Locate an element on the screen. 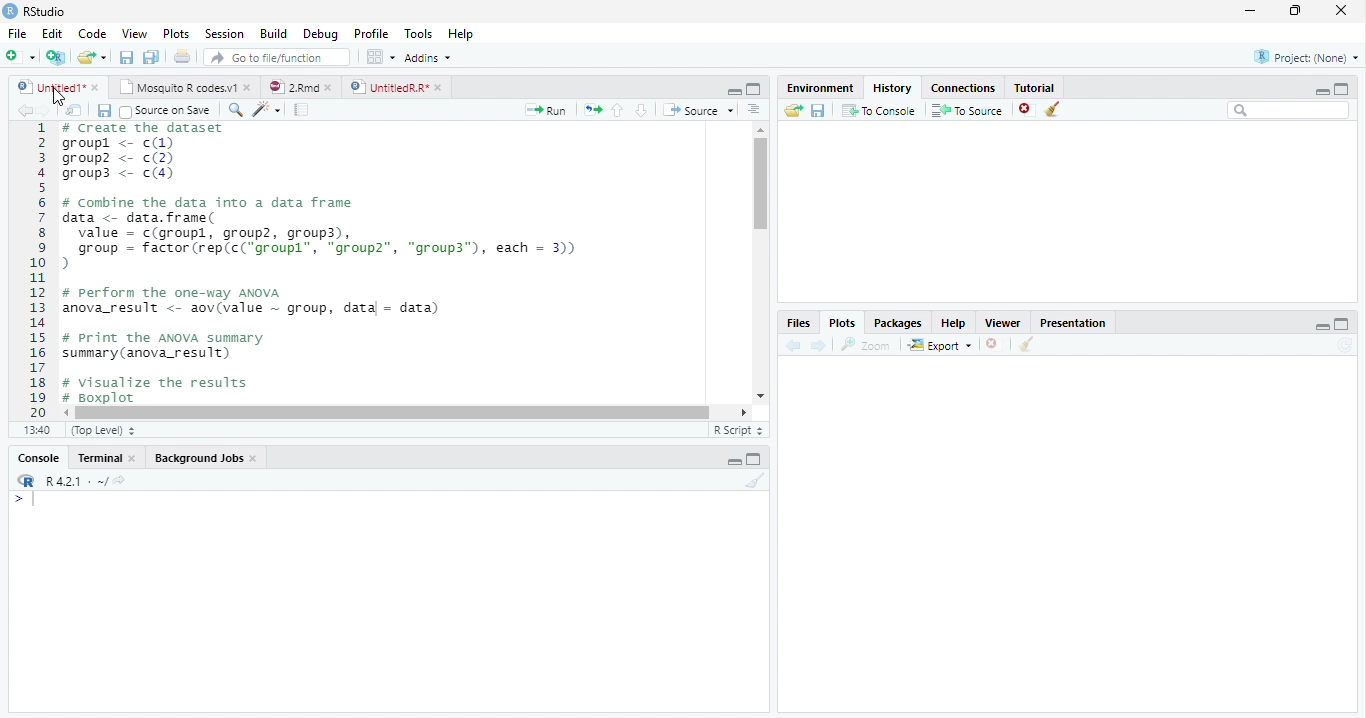  History is located at coordinates (893, 87).